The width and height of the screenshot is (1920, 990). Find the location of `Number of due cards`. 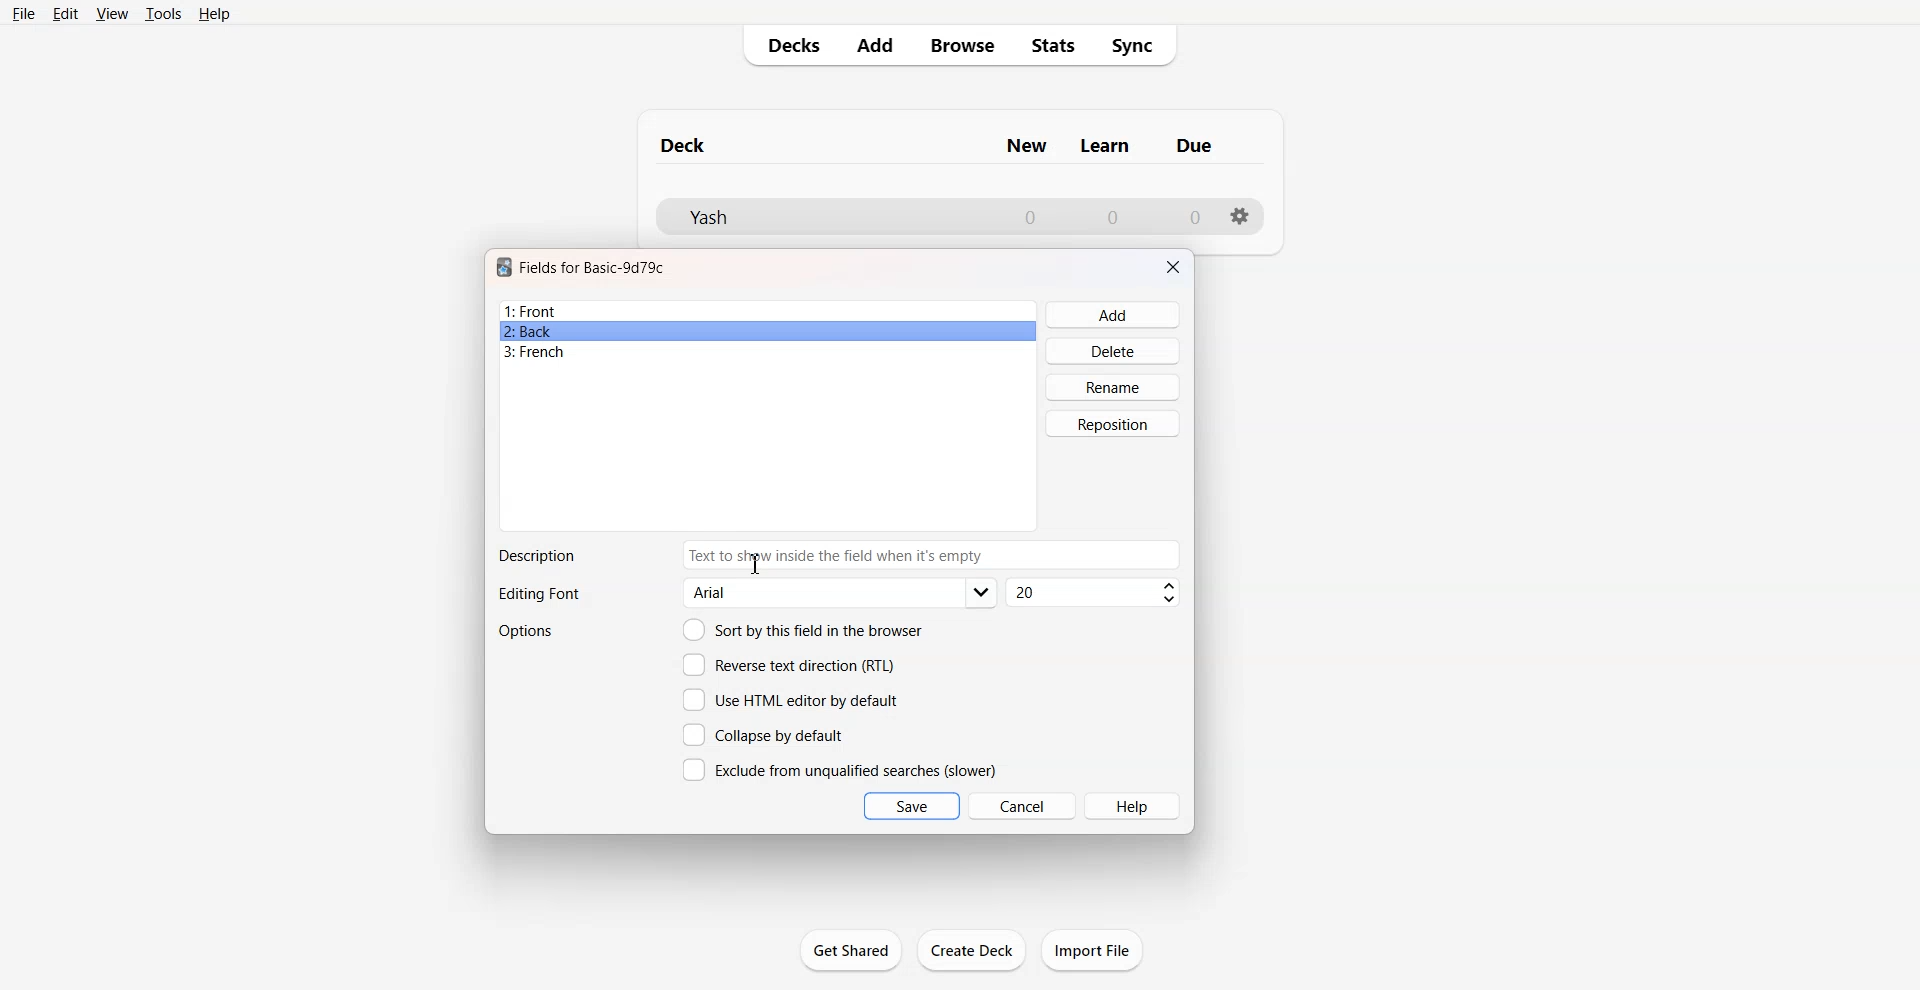

Number of due cards is located at coordinates (1196, 217).